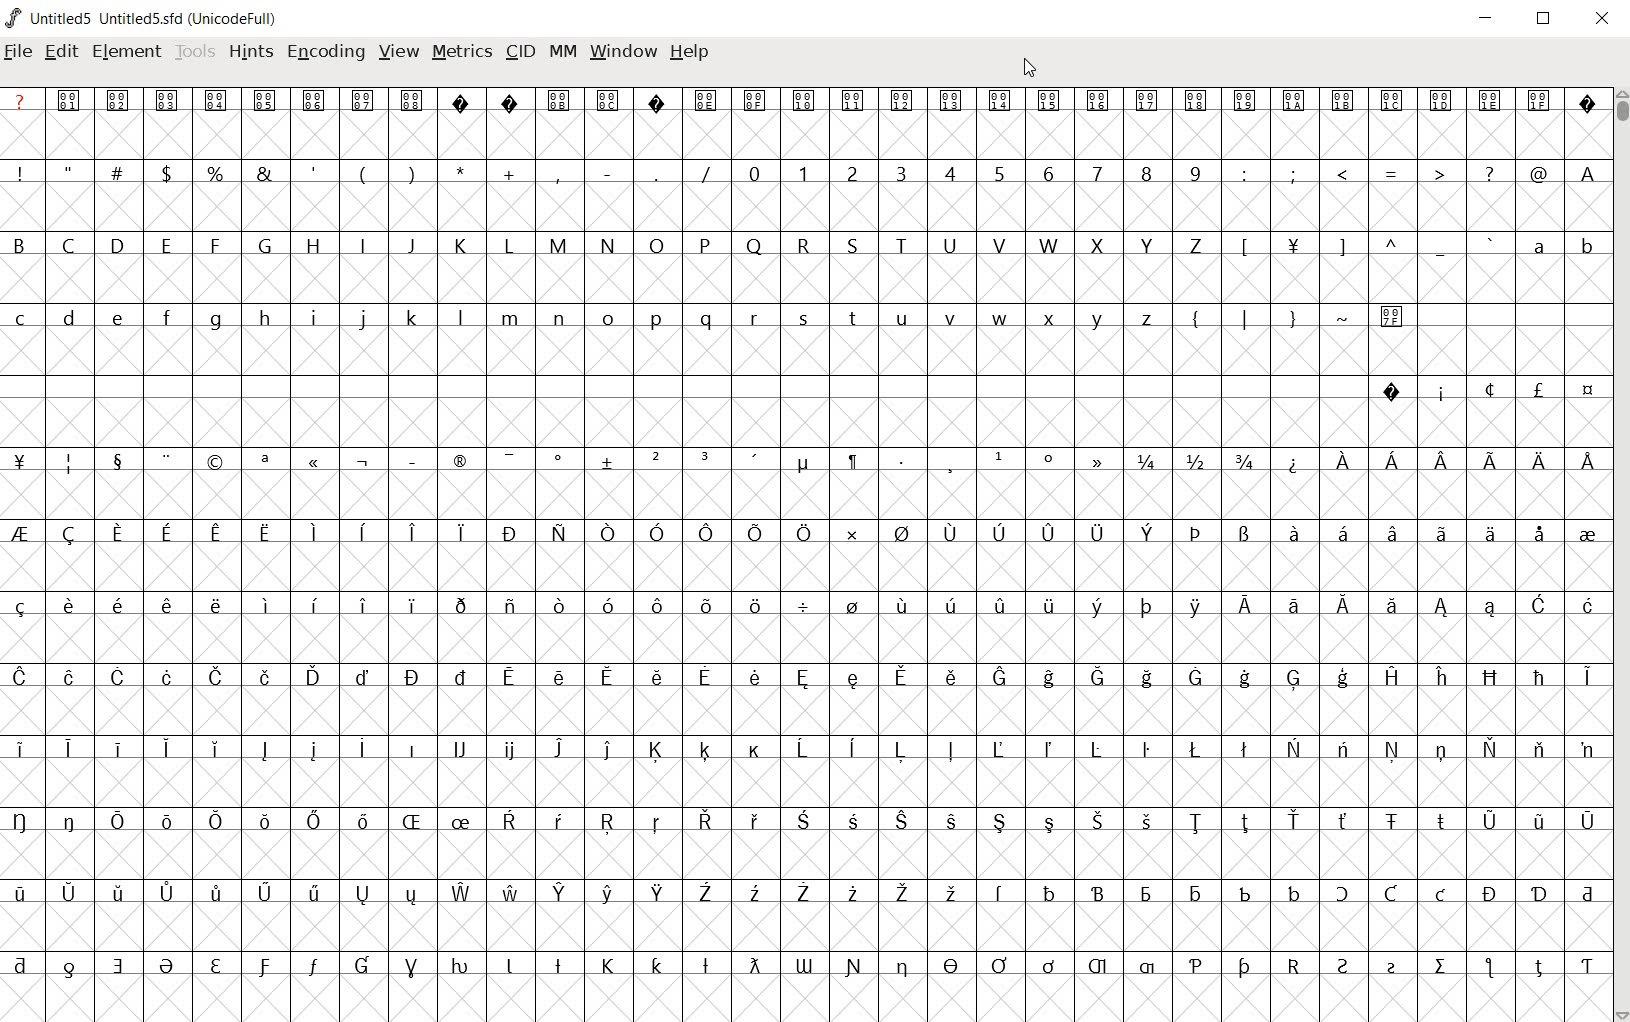 The height and width of the screenshot is (1022, 1630). I want to click on Symbol, so click(1587, 892).